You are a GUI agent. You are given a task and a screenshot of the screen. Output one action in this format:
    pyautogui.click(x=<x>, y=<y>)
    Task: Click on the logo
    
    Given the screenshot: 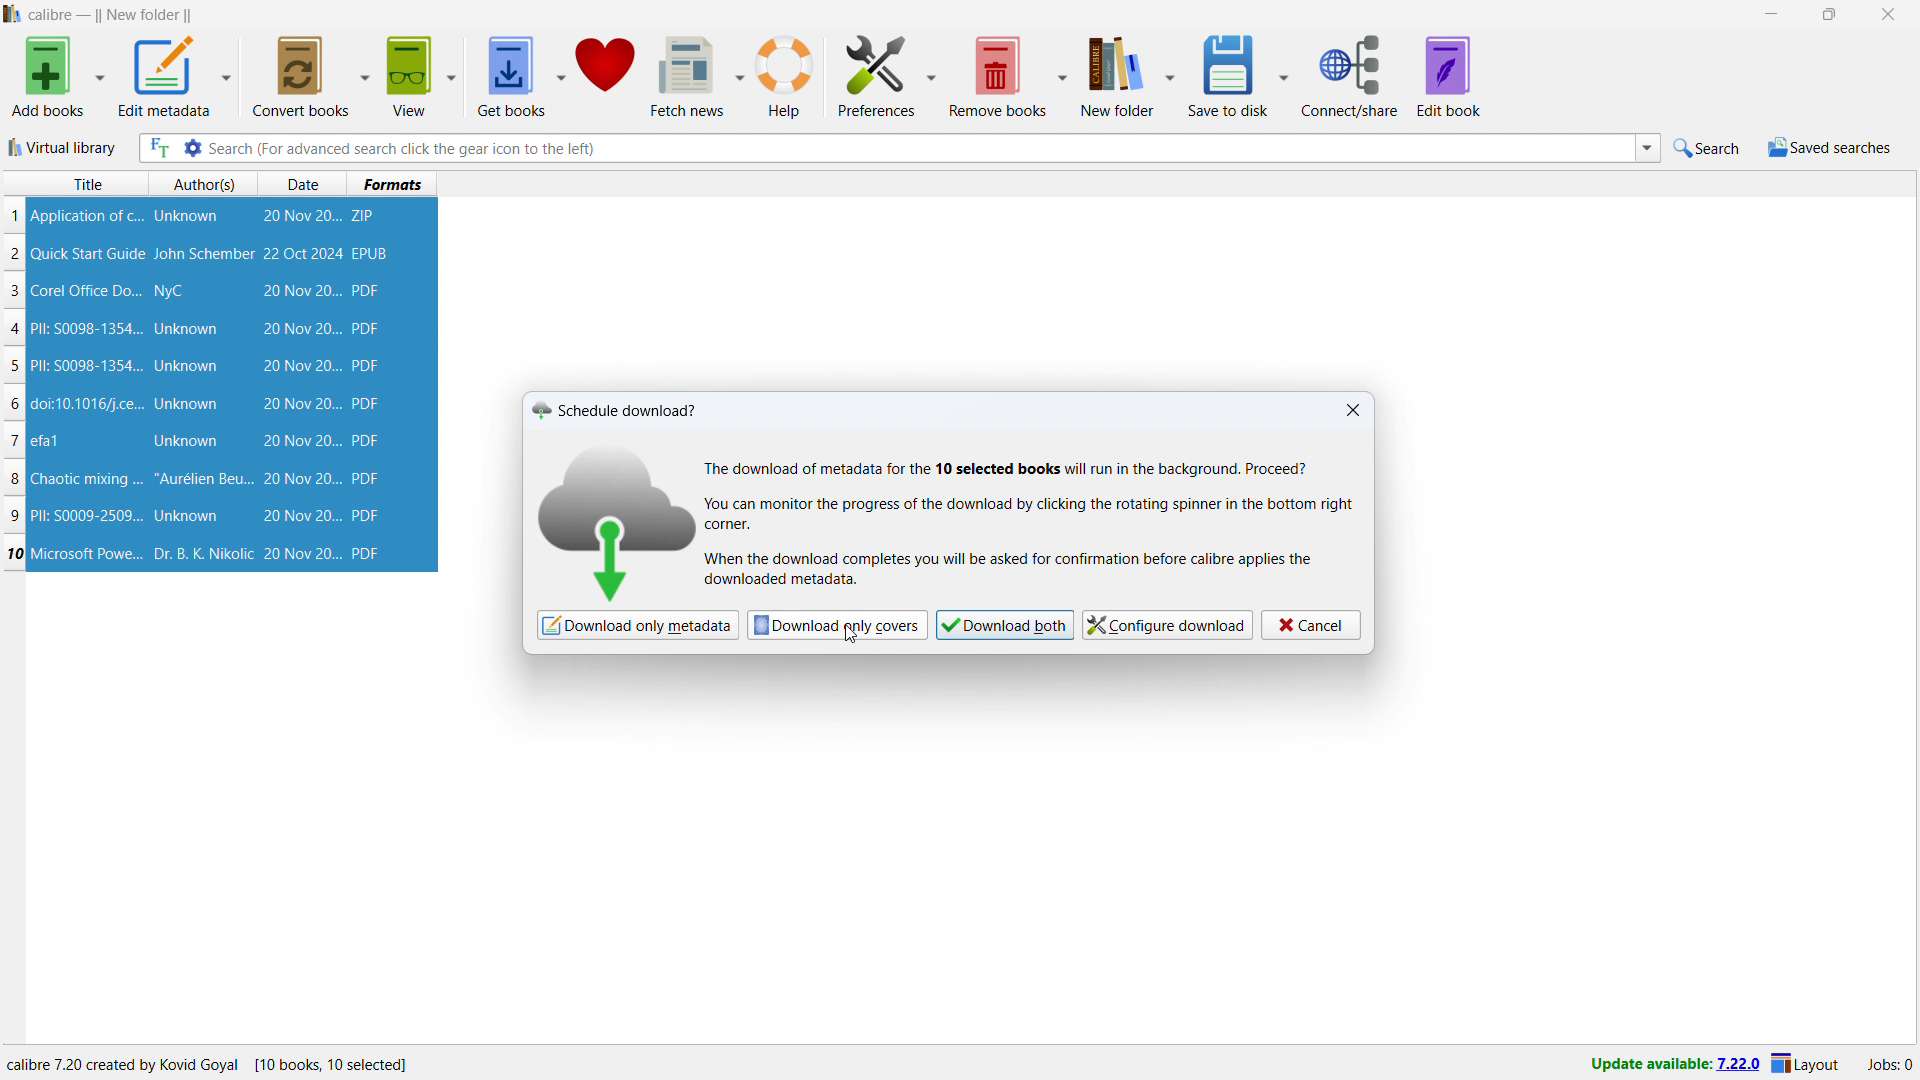 What is the action you would take?
    pyautogui.click(x=623, y=518)
    